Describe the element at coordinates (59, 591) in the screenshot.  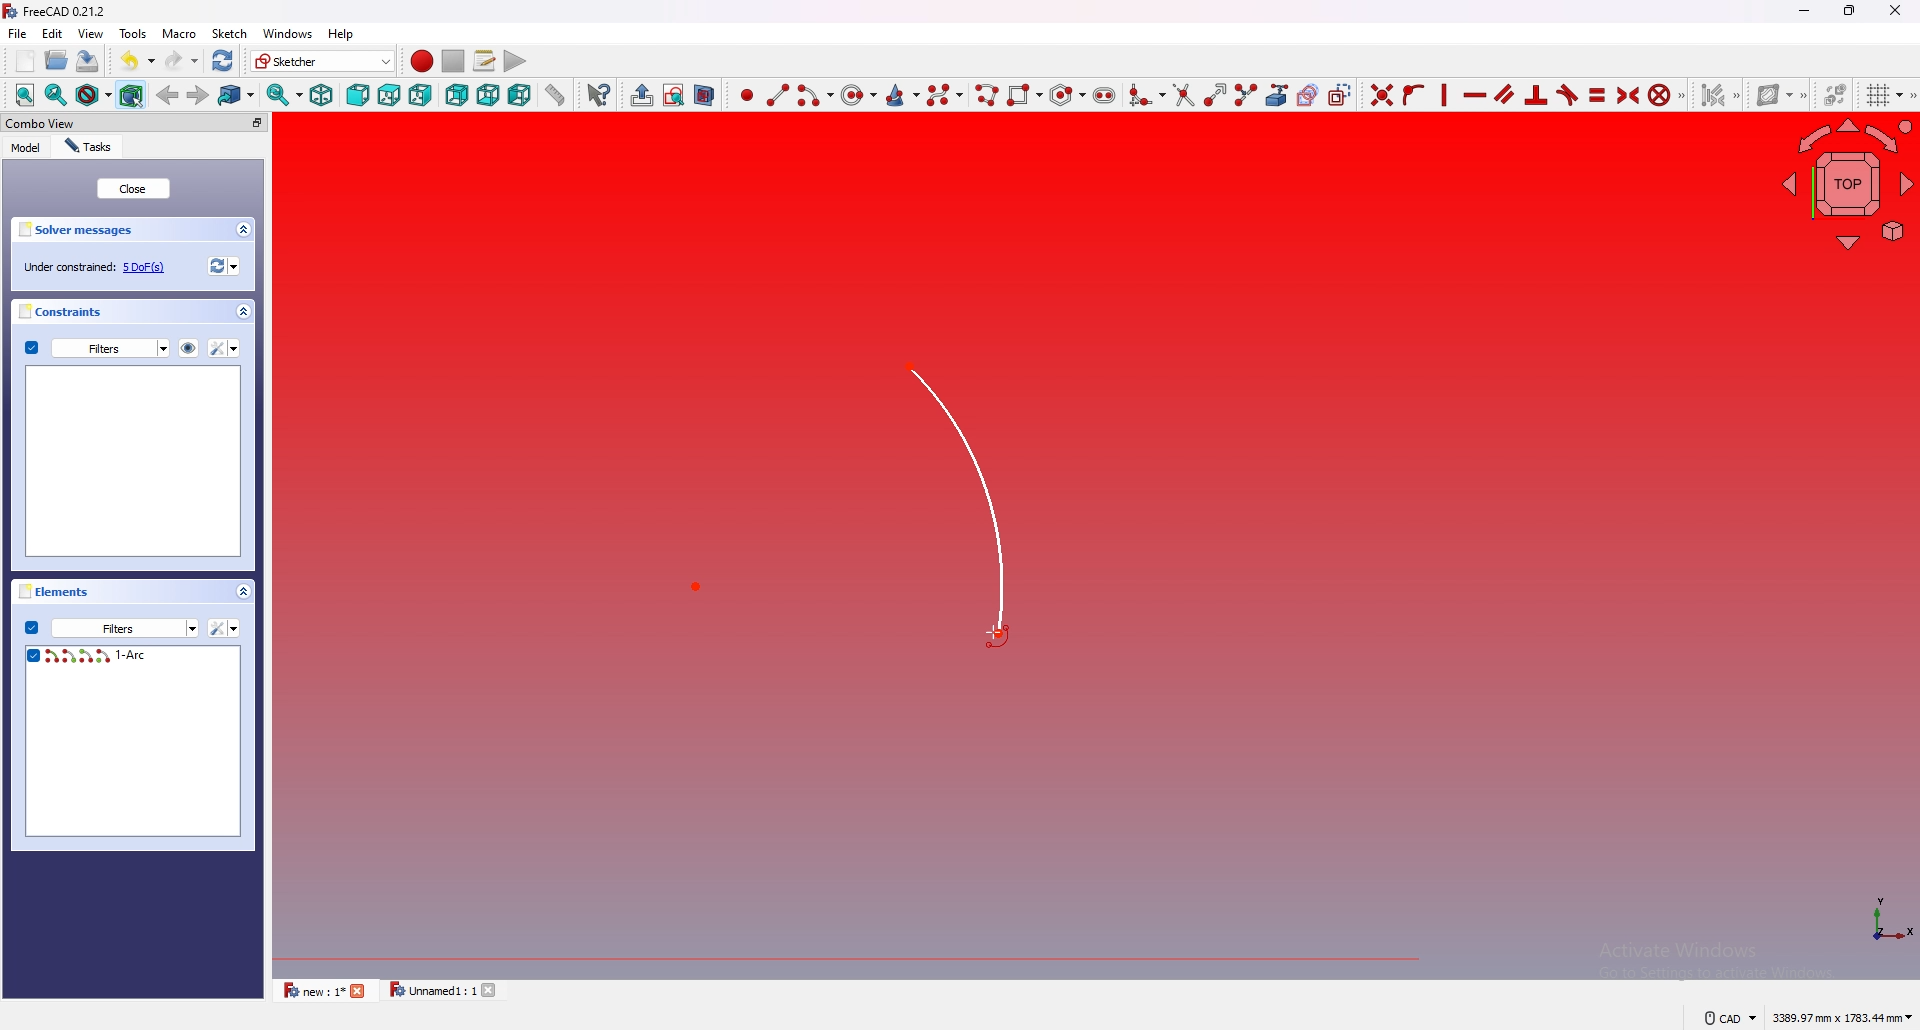
I see `elements` at that location.